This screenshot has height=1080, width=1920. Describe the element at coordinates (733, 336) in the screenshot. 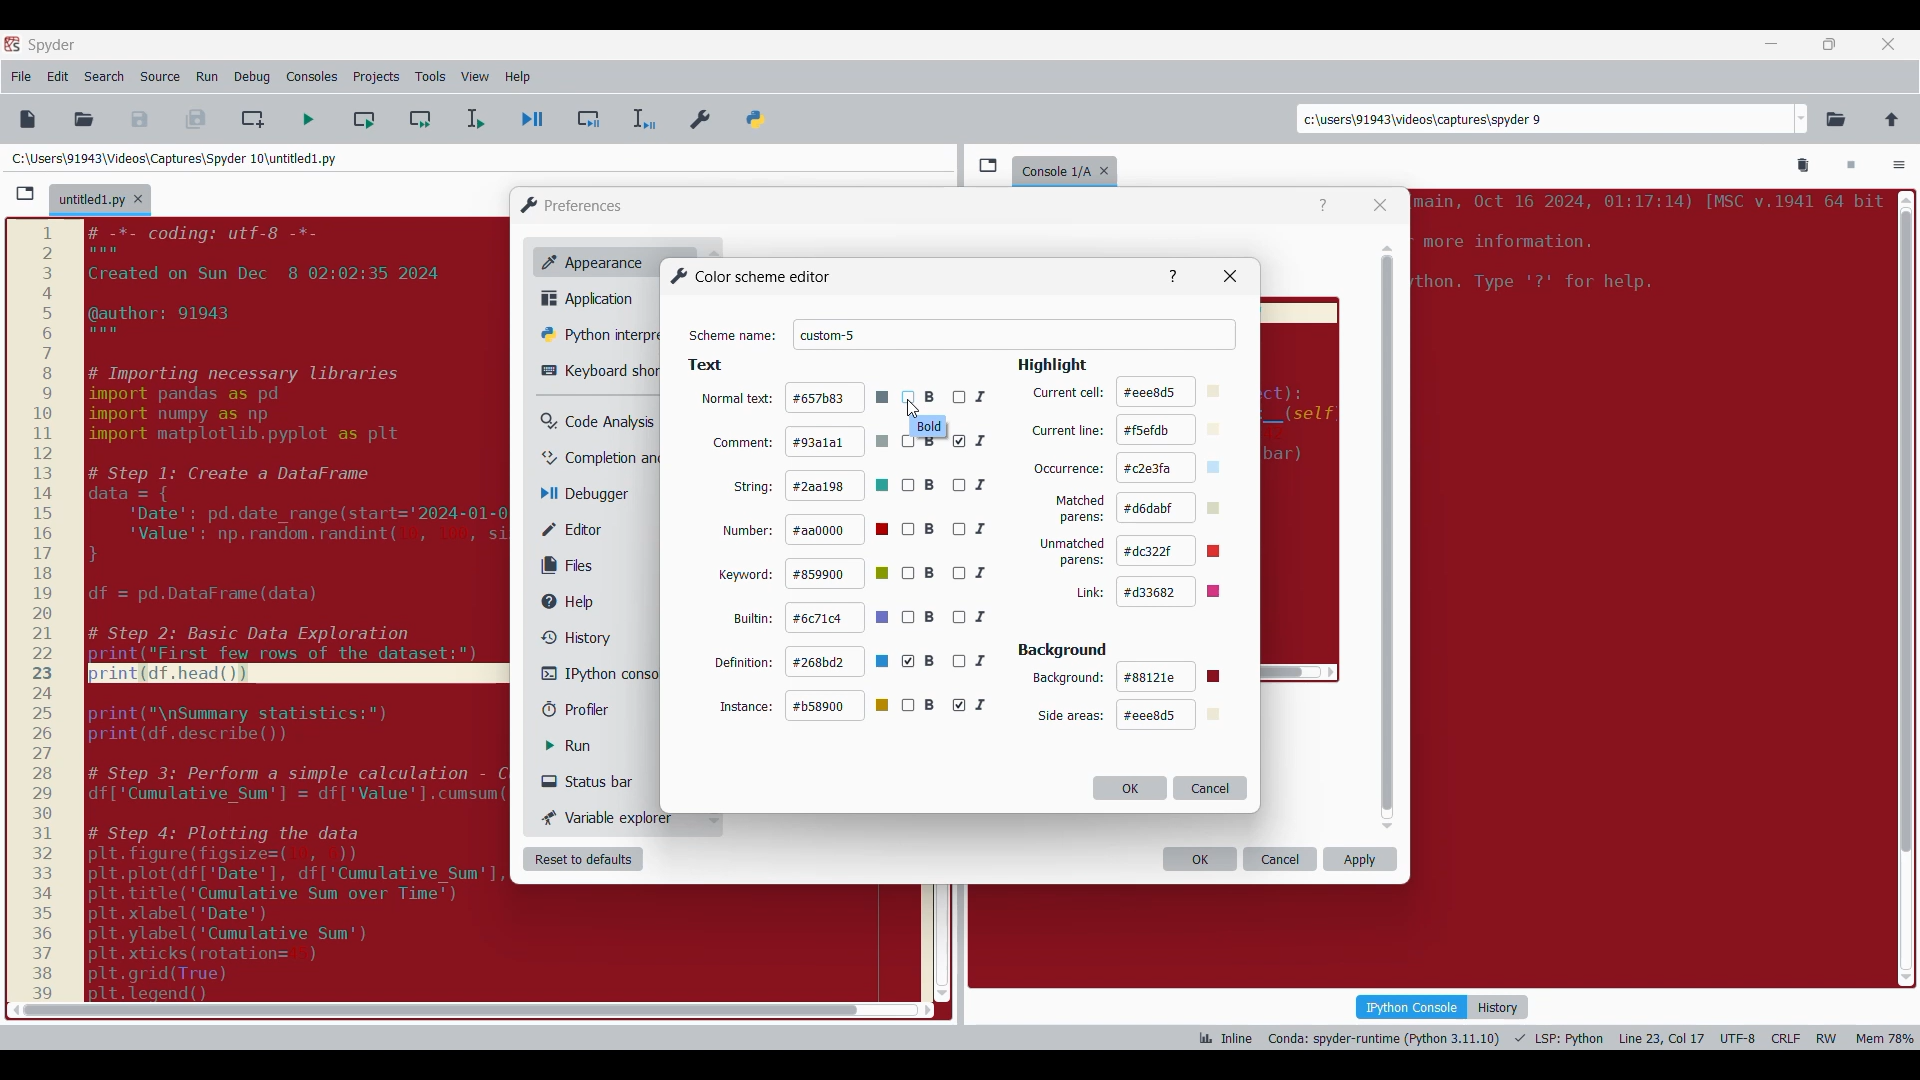

I see `Indicates text box for scheme name` at that location.